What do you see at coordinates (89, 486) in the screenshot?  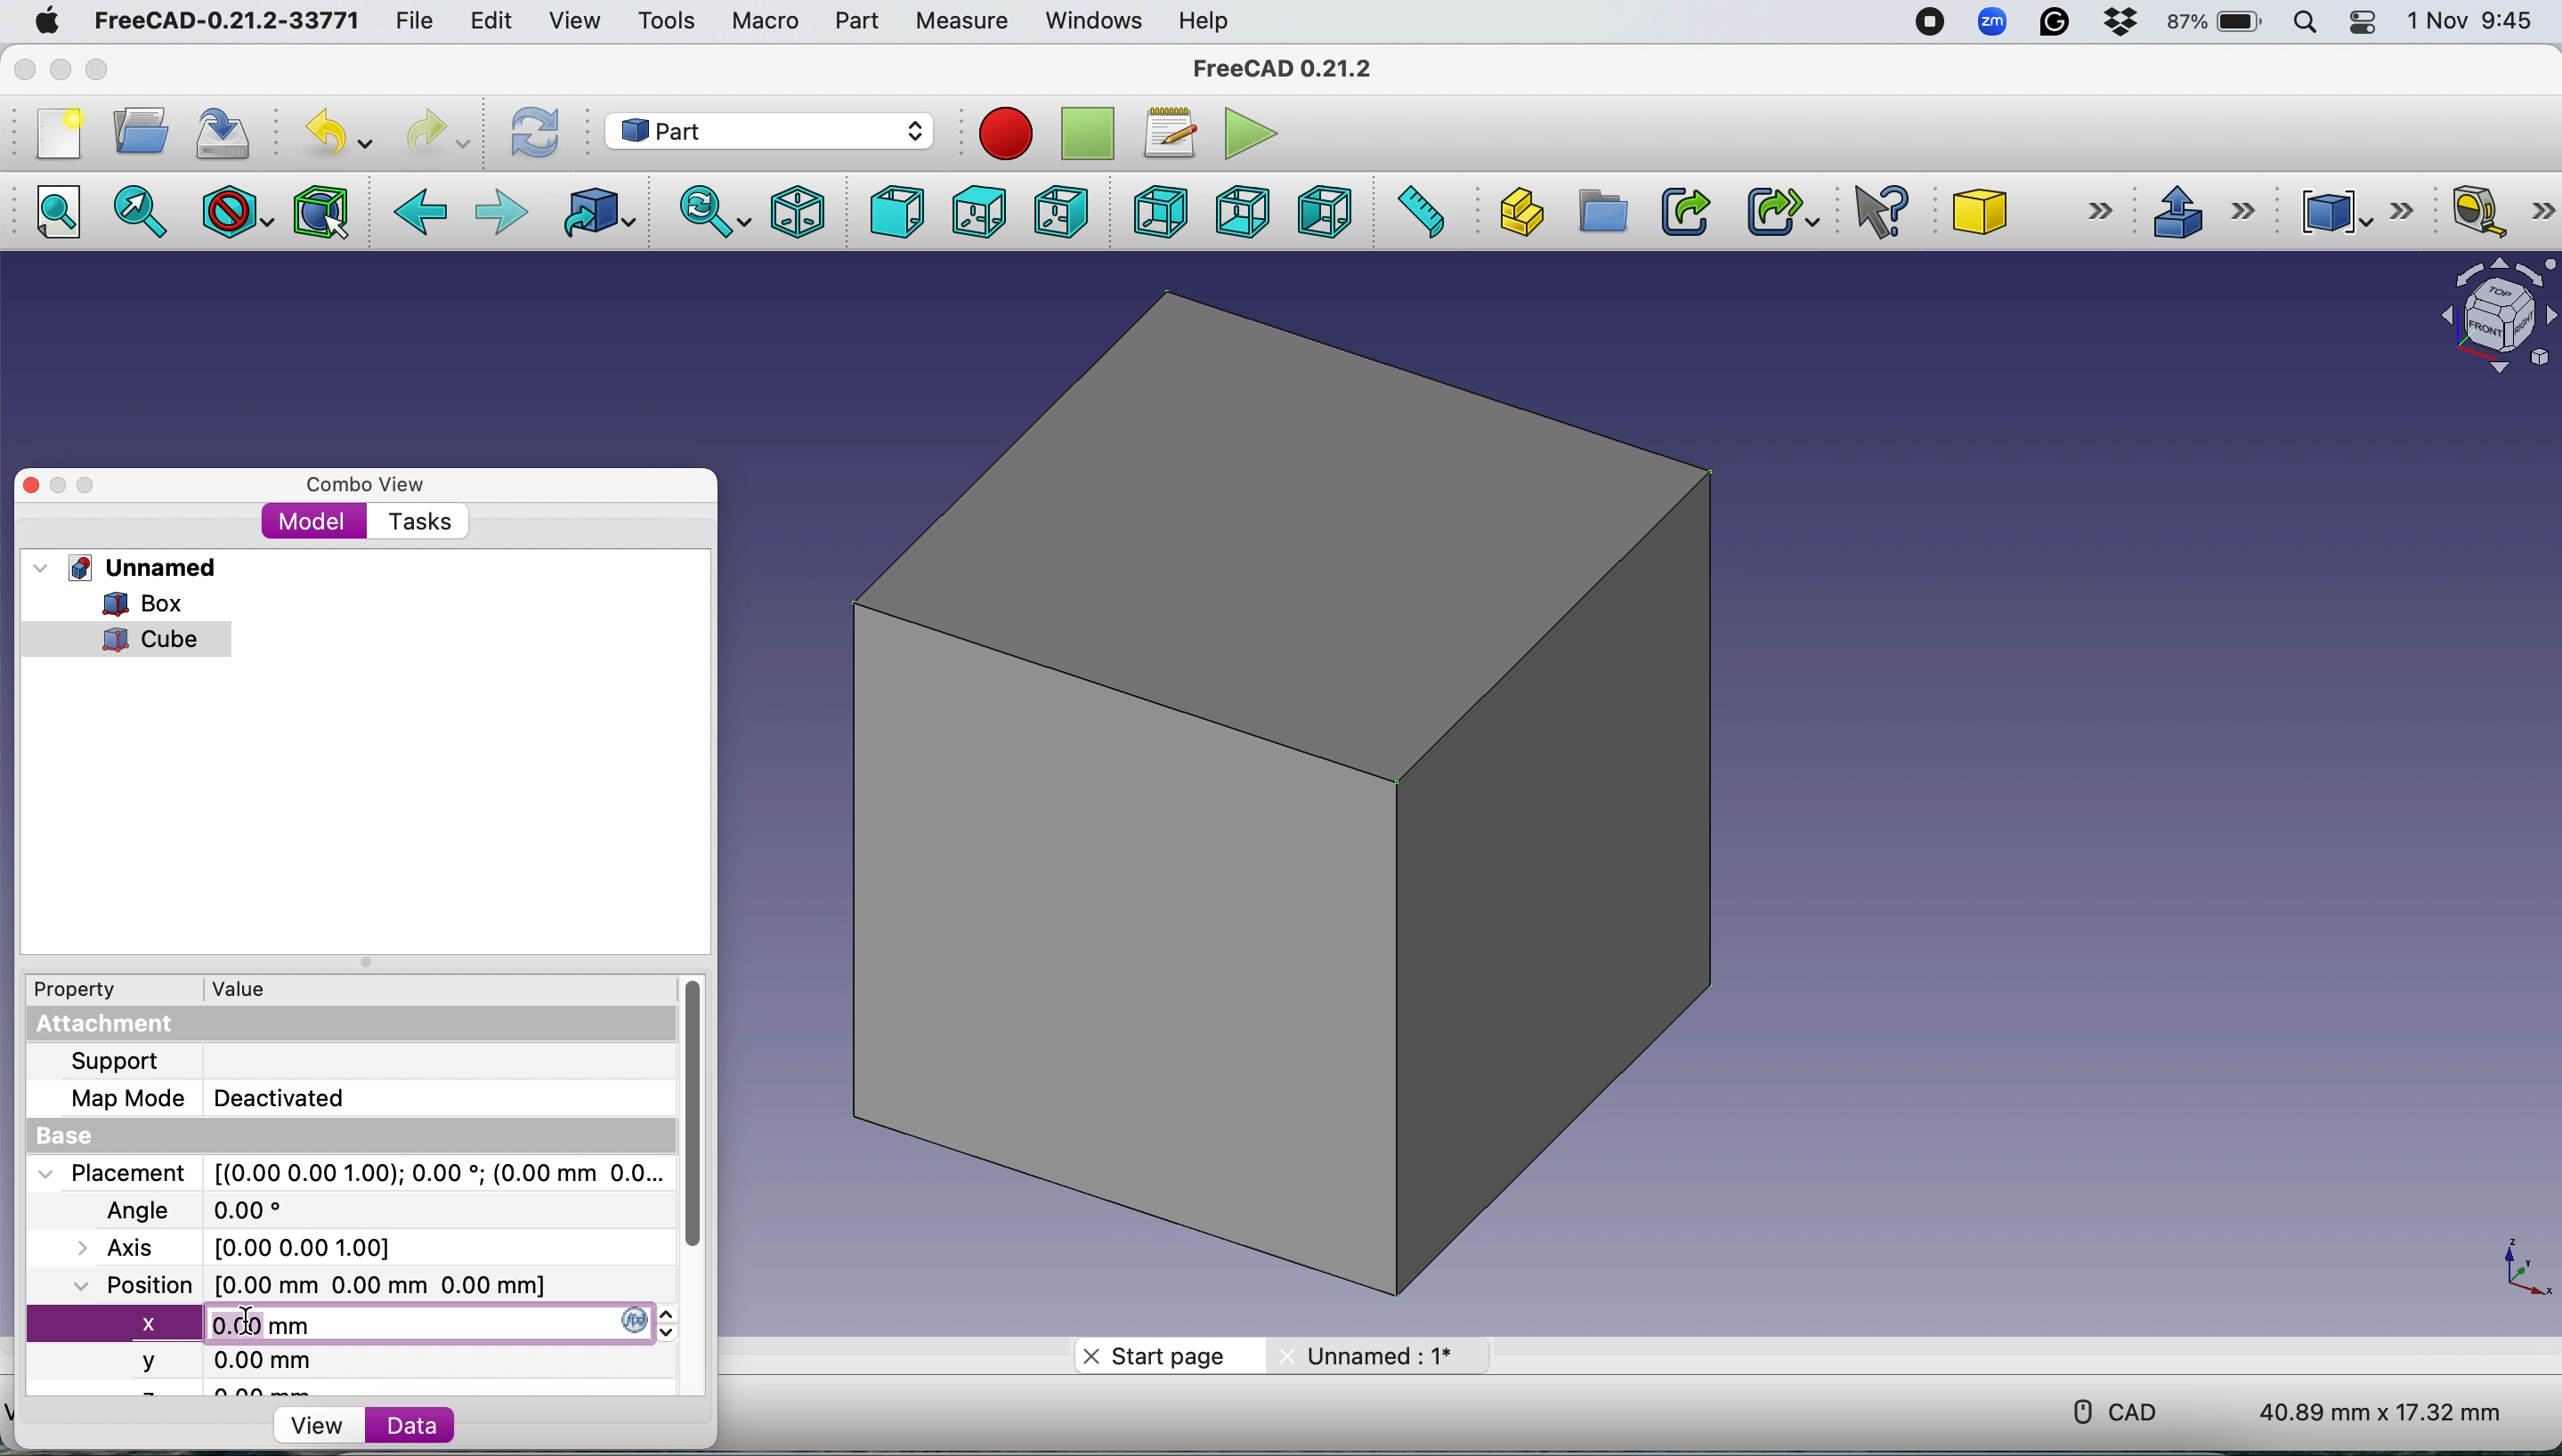 I see `Maximise` at bounding box center [89, 486].